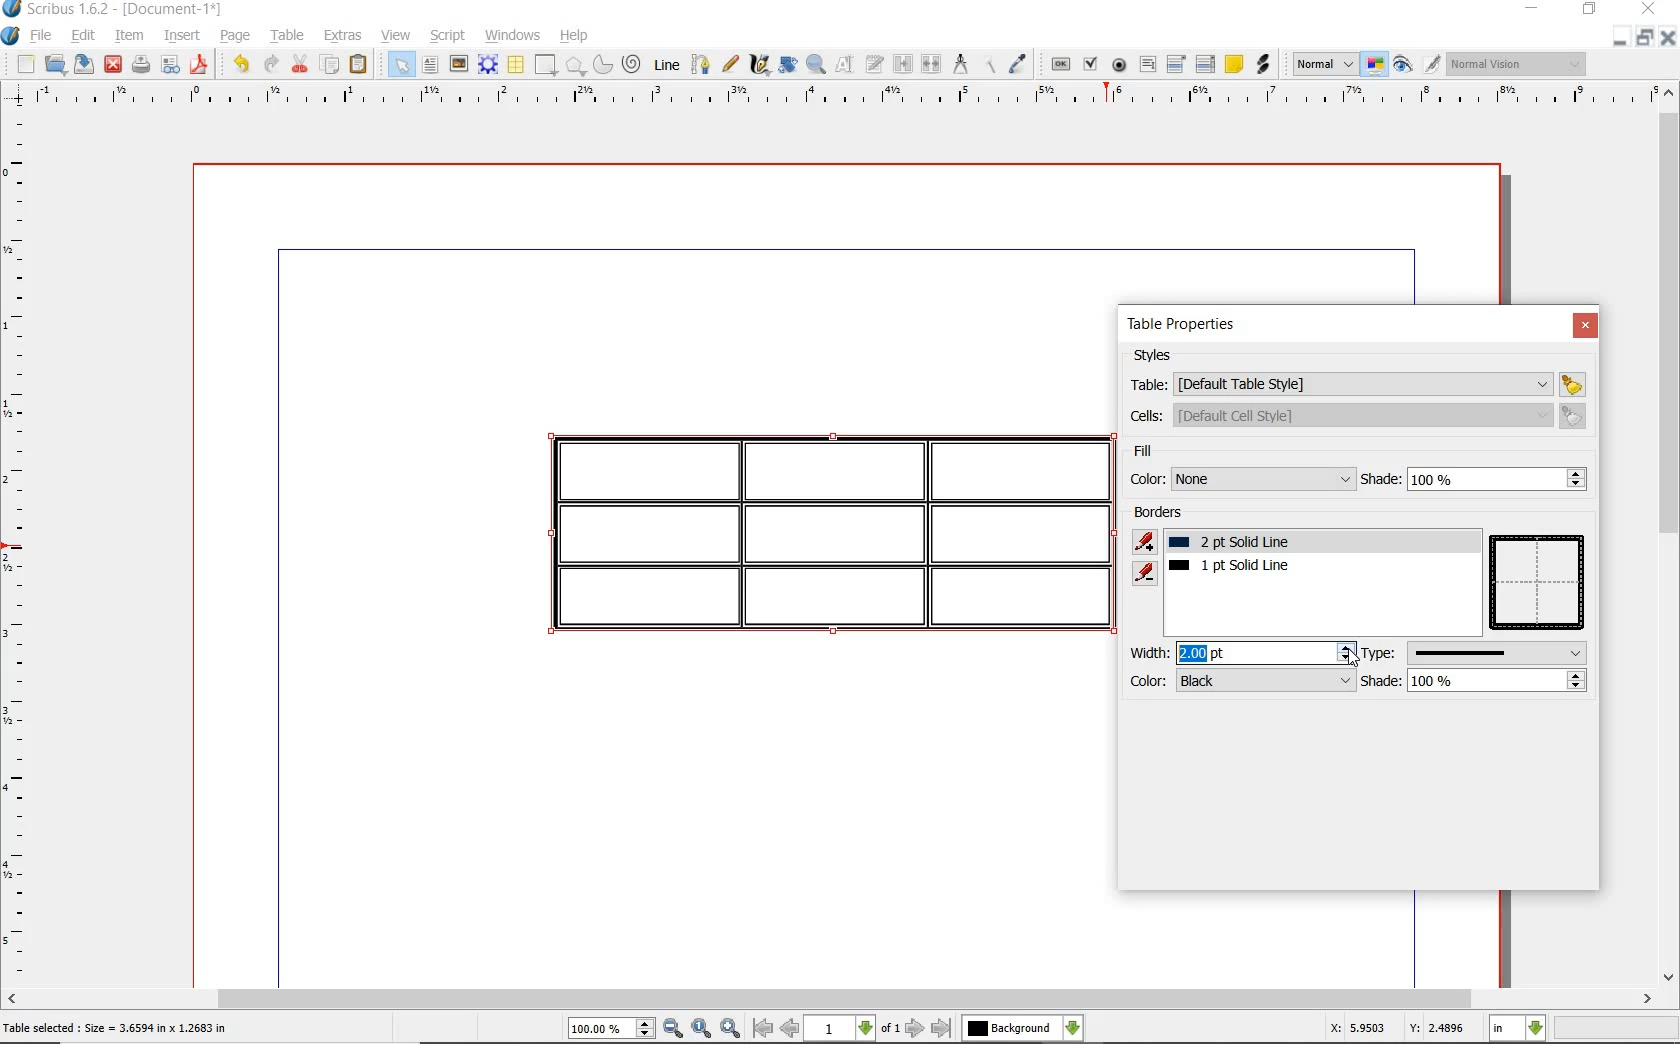  Describe the element at coordinates (731, 1028) in the screenshot. I see `zoom in` at that location.